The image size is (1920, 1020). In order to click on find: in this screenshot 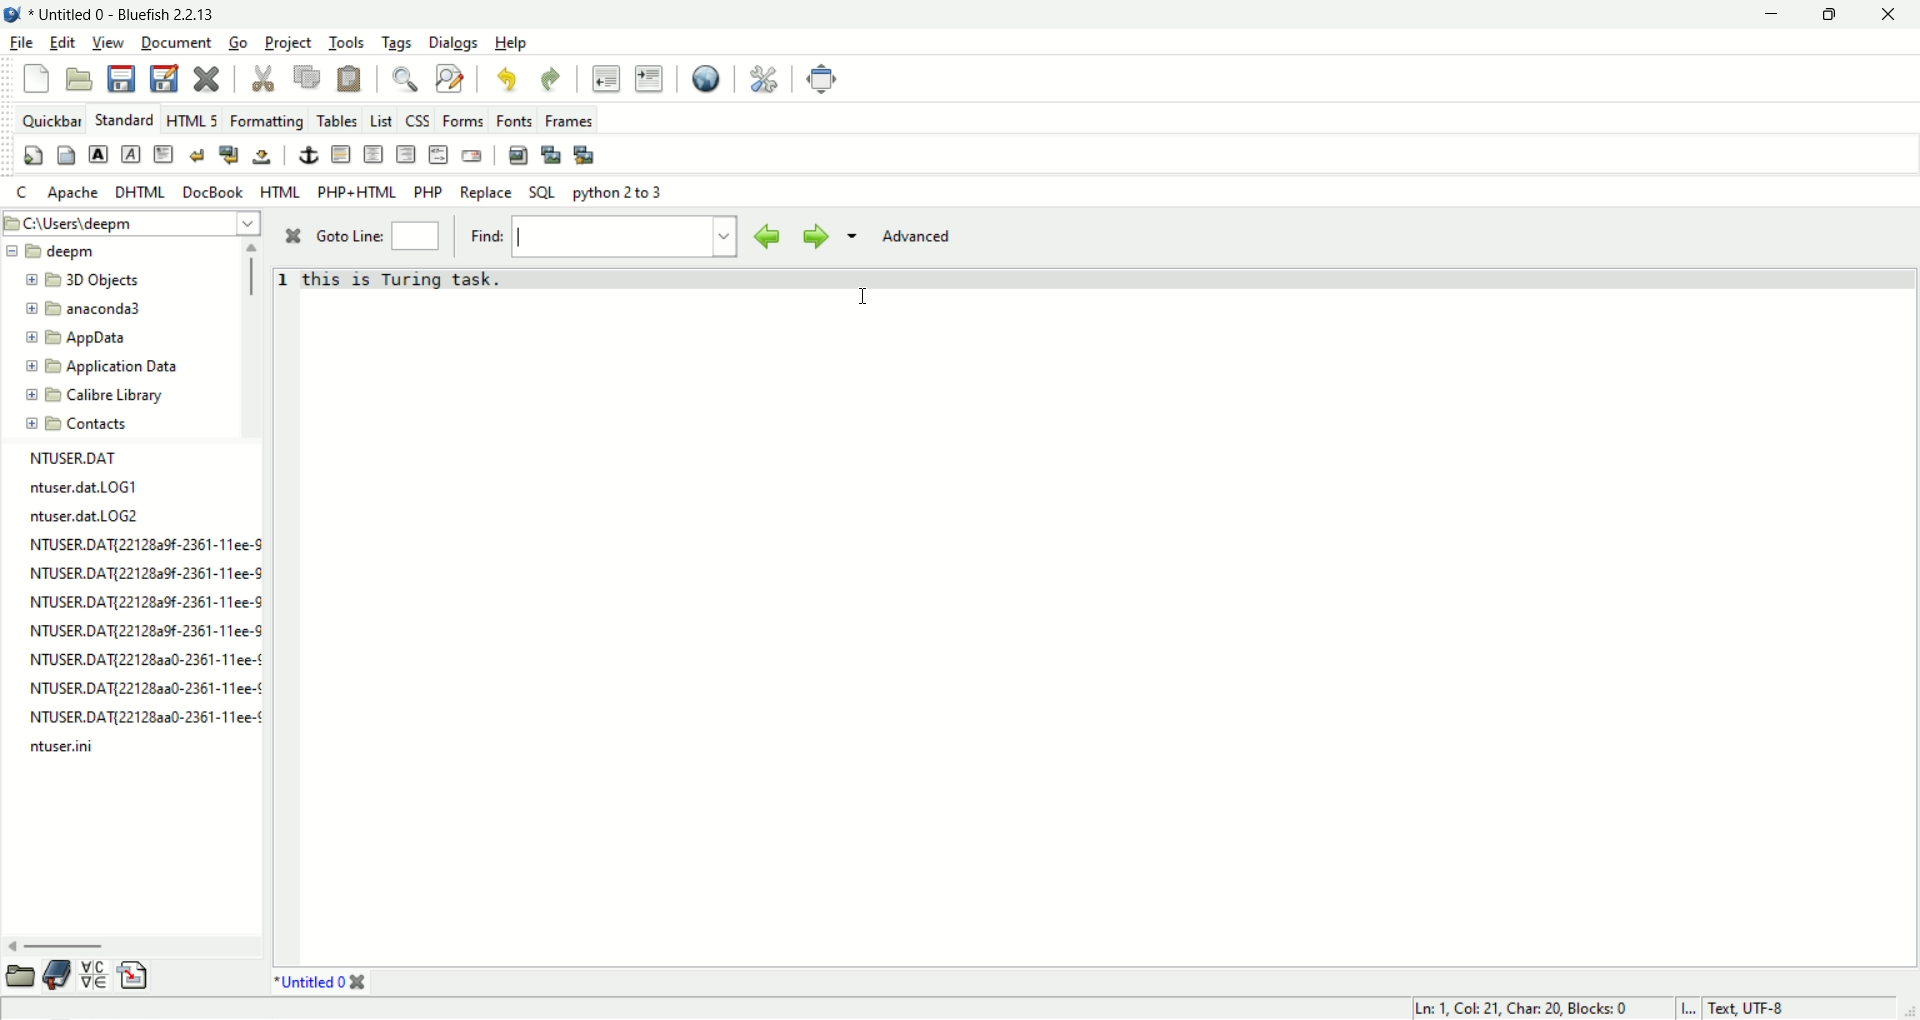, I will do `click(487, 234)`.